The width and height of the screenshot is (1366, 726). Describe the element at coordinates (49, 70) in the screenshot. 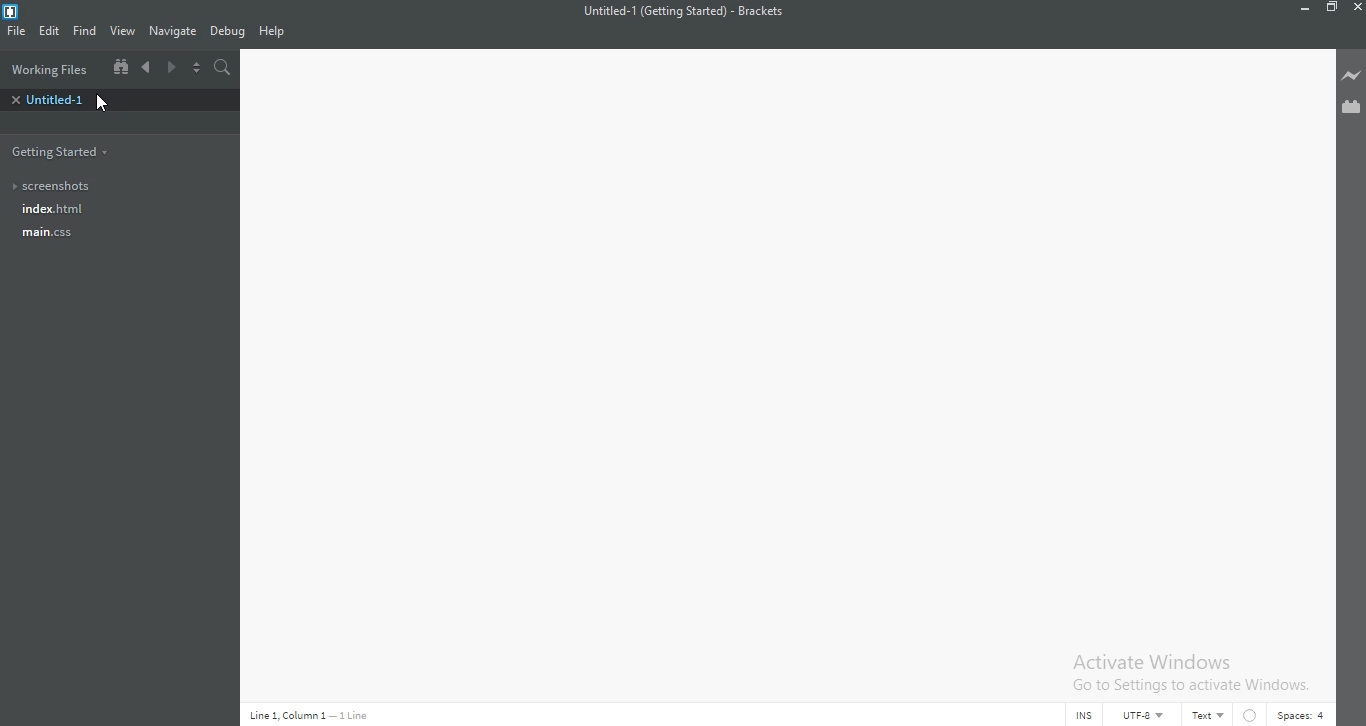

I see `Working files` at that location.